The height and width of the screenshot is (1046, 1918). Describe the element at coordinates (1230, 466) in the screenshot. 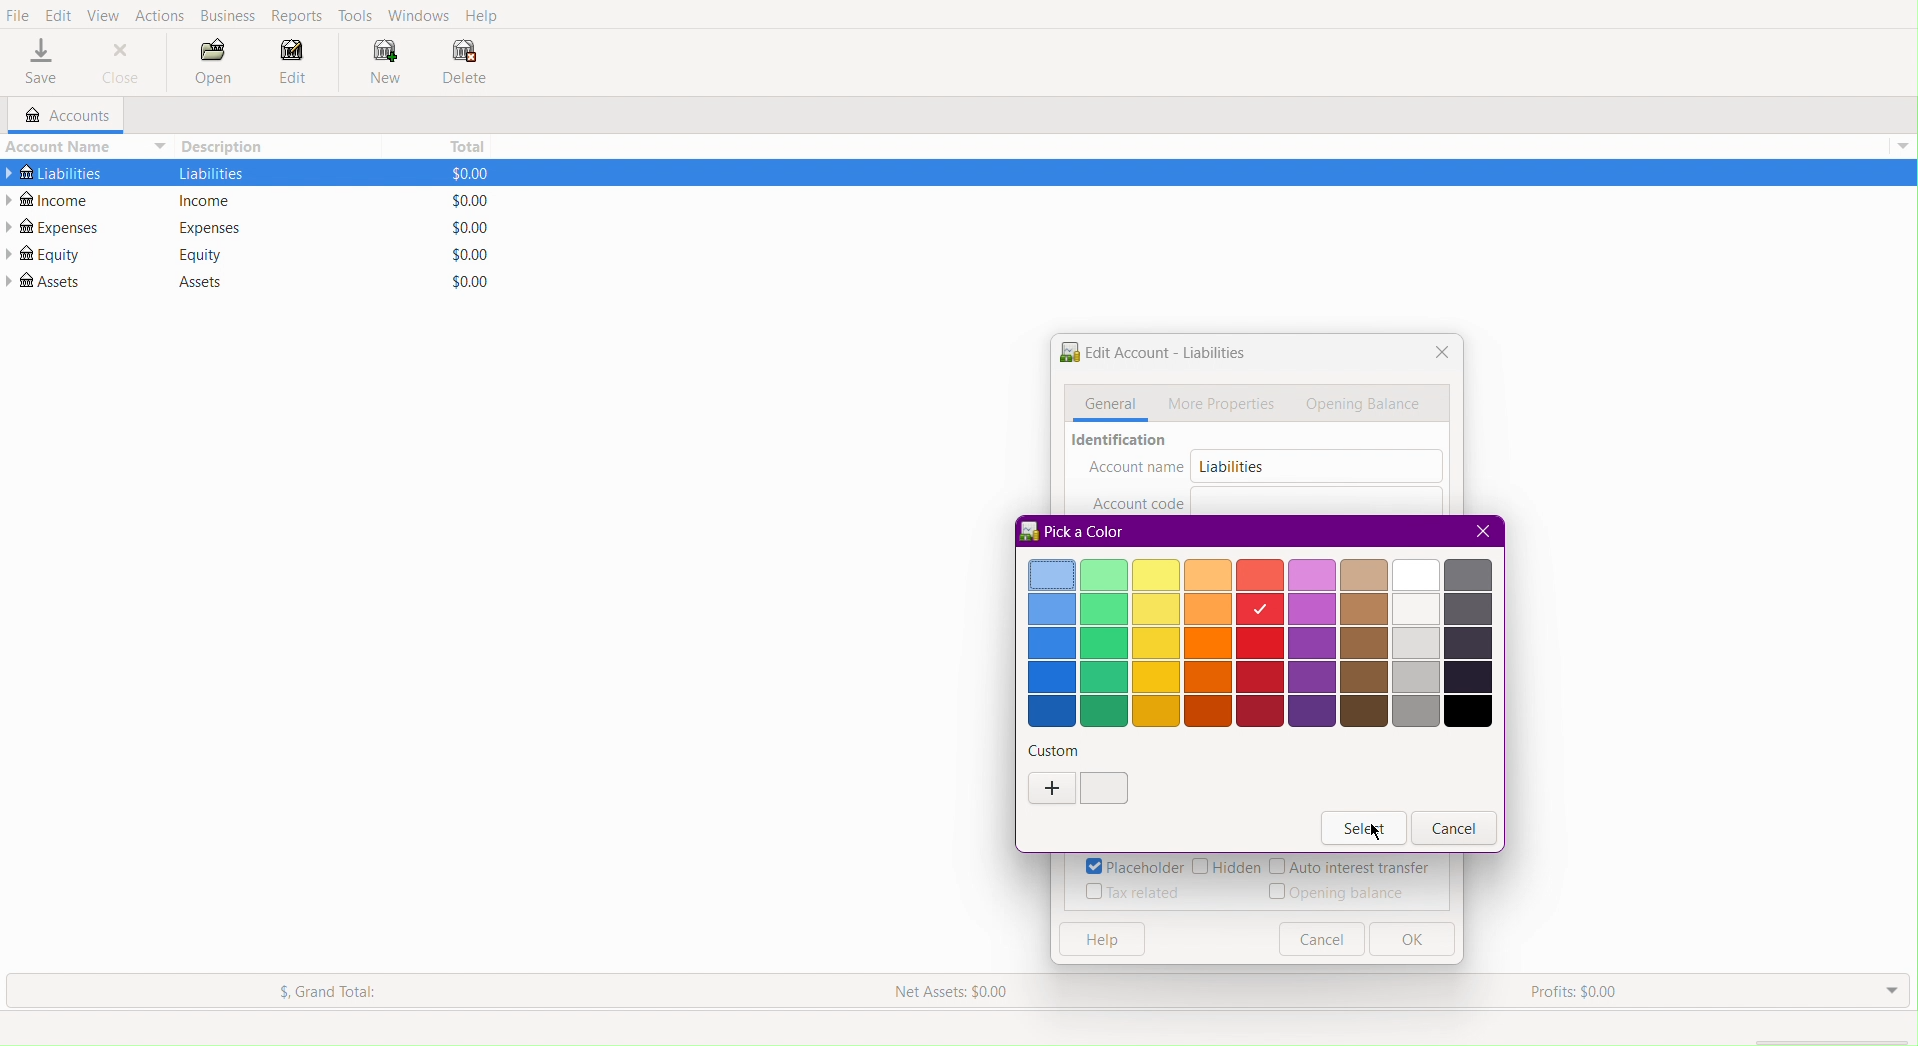

I see `Liabilities` at that location.